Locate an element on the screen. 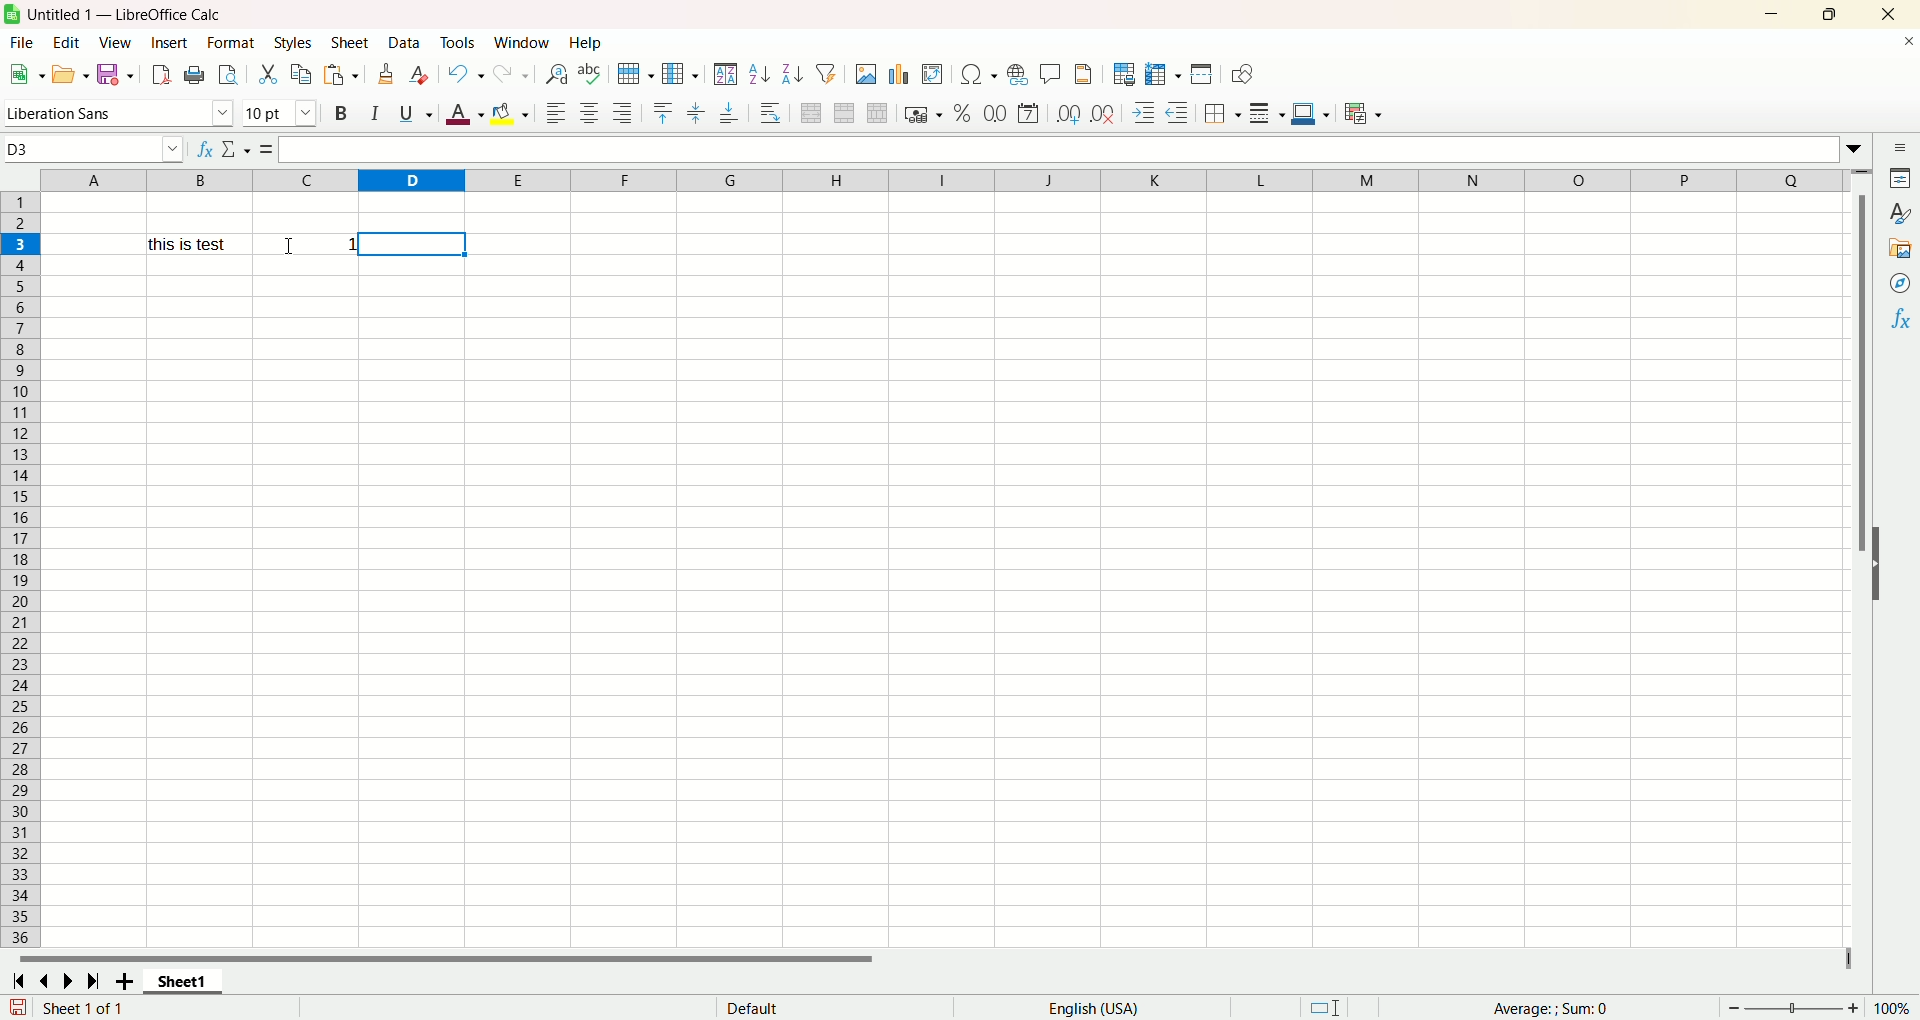 The width and height of the screenshot is (1920, 1020). define print area is located at coordinates (1123, 74).